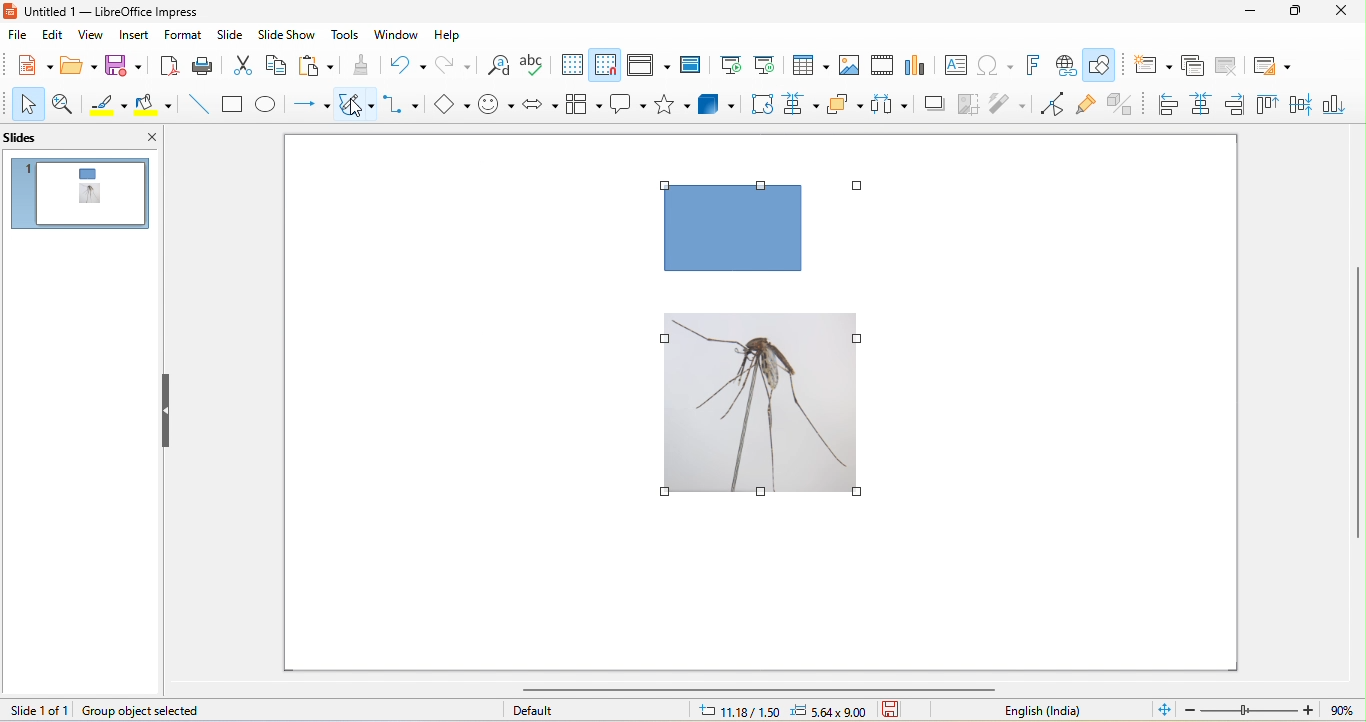  Describe the element at coordinates (572, 64) in the screenshot. I see `display grid` at that location.